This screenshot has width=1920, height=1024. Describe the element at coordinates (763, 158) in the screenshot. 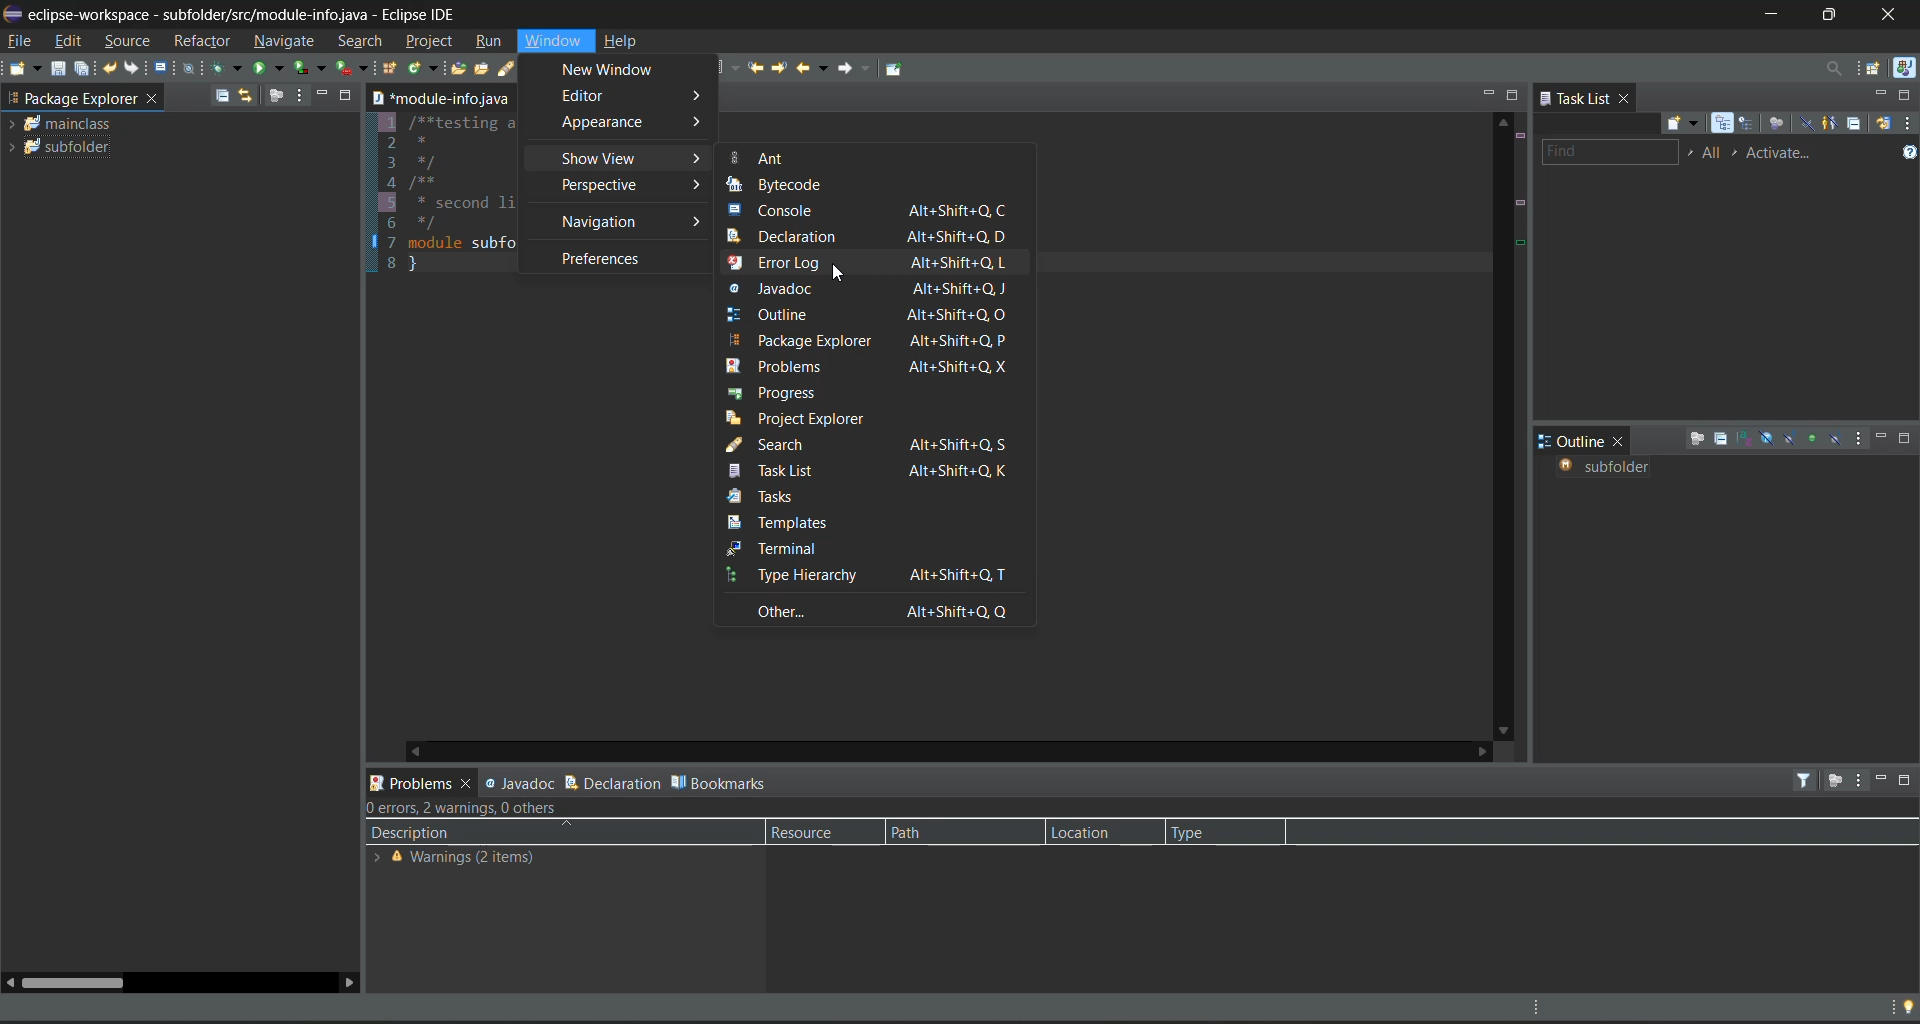

I see `ant` at that location.